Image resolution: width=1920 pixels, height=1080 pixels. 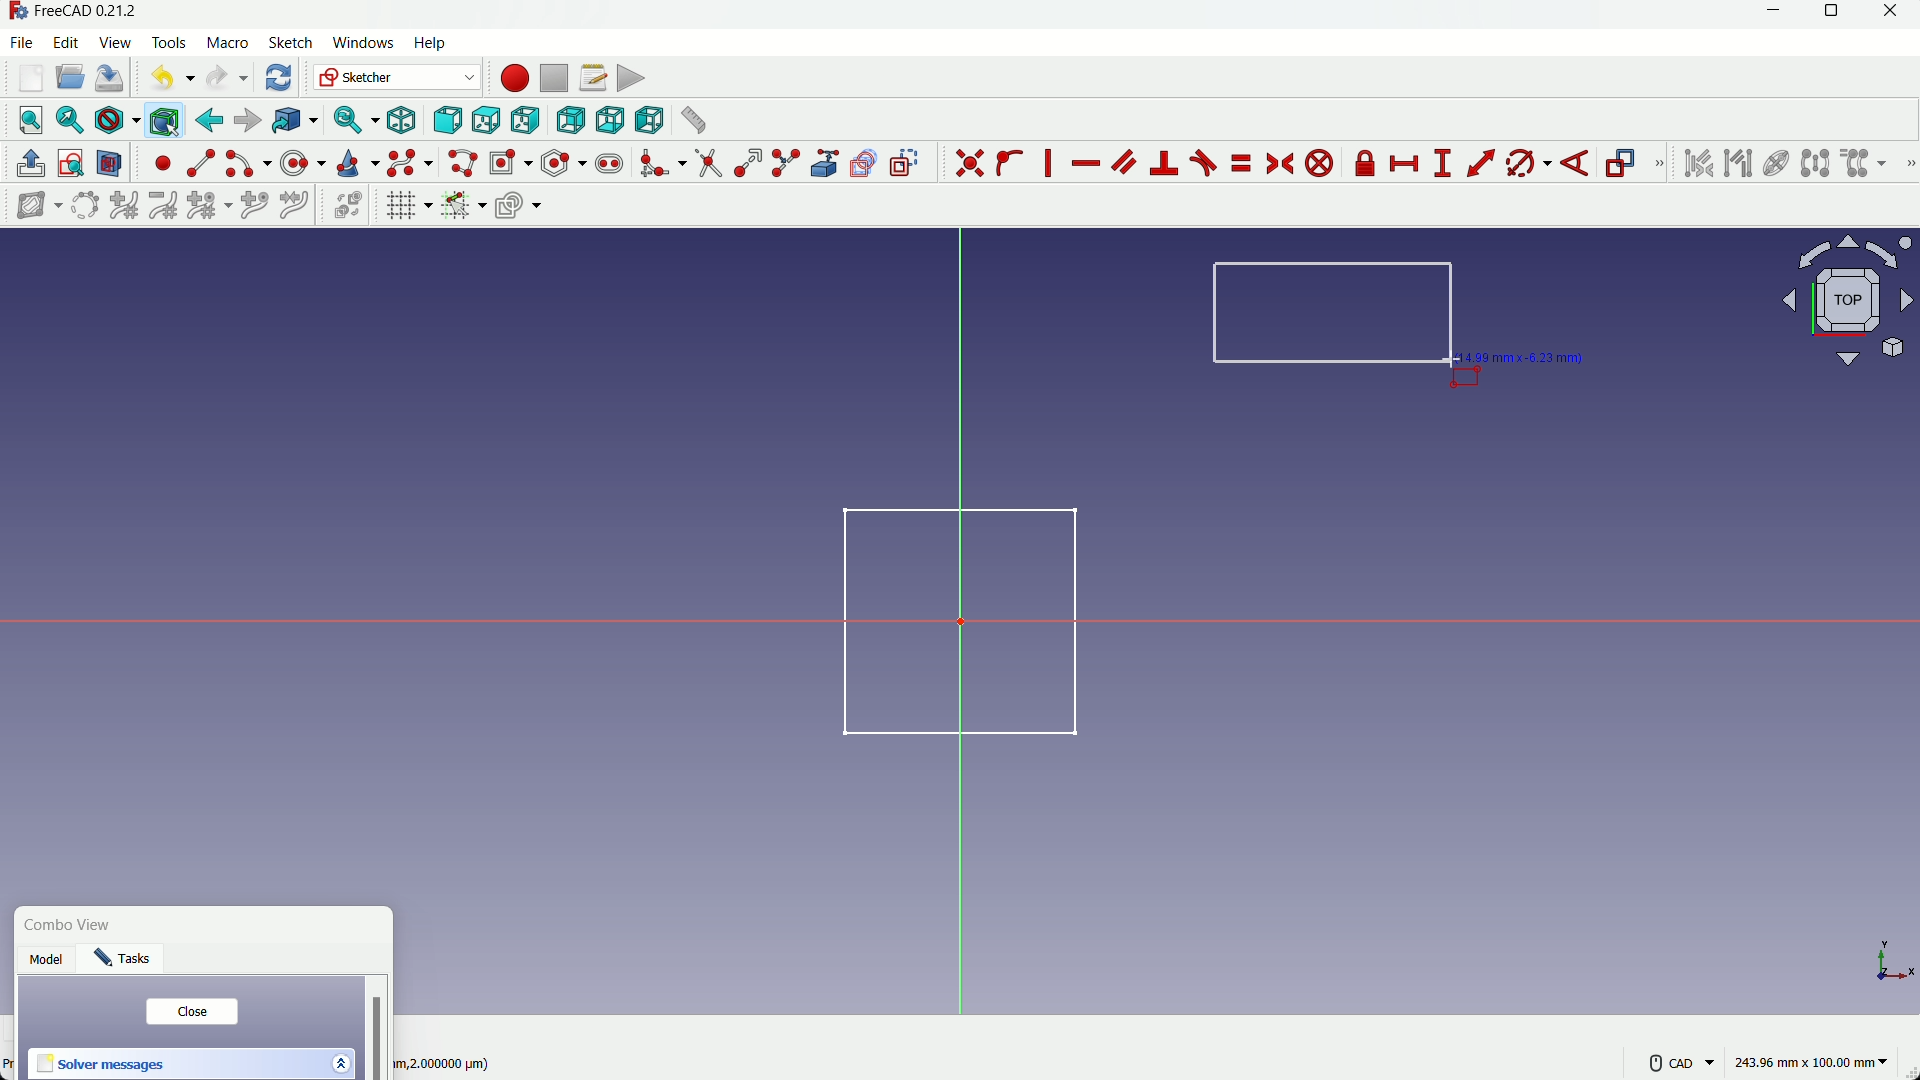 What do you see at coordinates (49, 962) in the screenshot?
I see `model` at bounding box center [49, 962].